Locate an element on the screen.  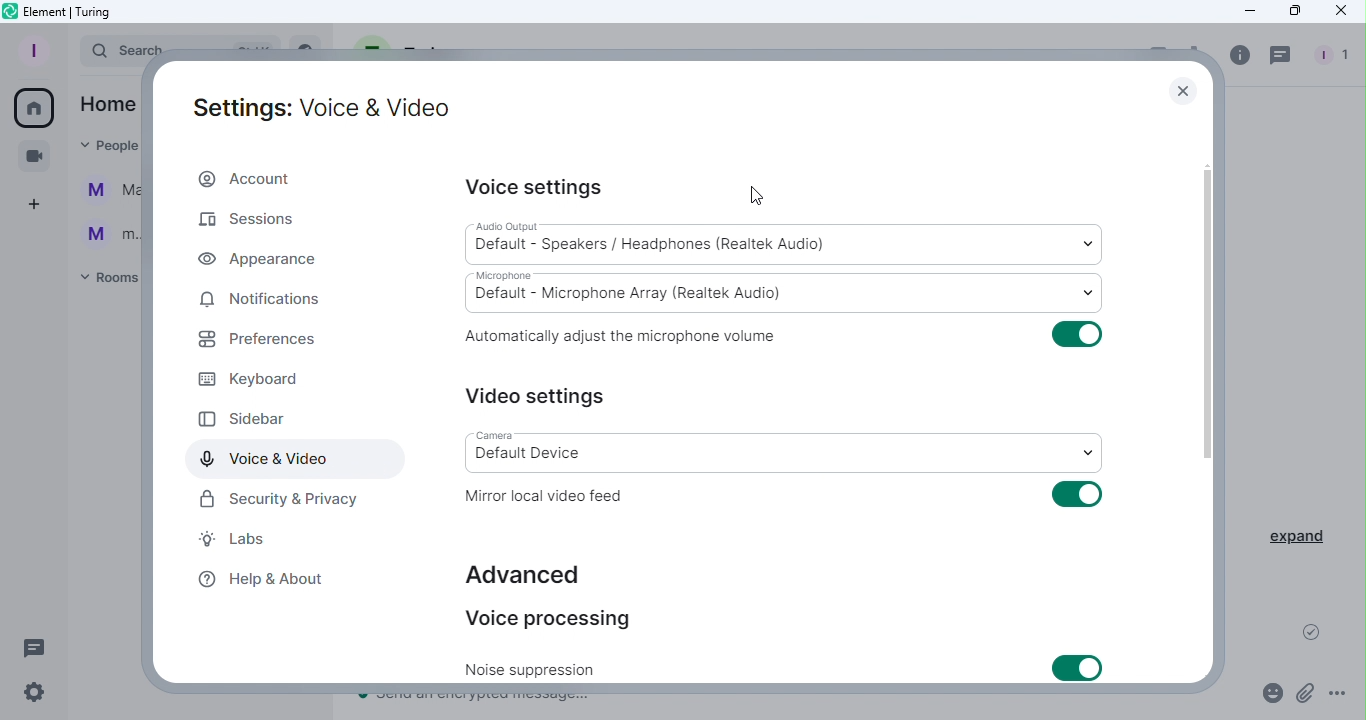
Threads is located at coordinates (37, 647).